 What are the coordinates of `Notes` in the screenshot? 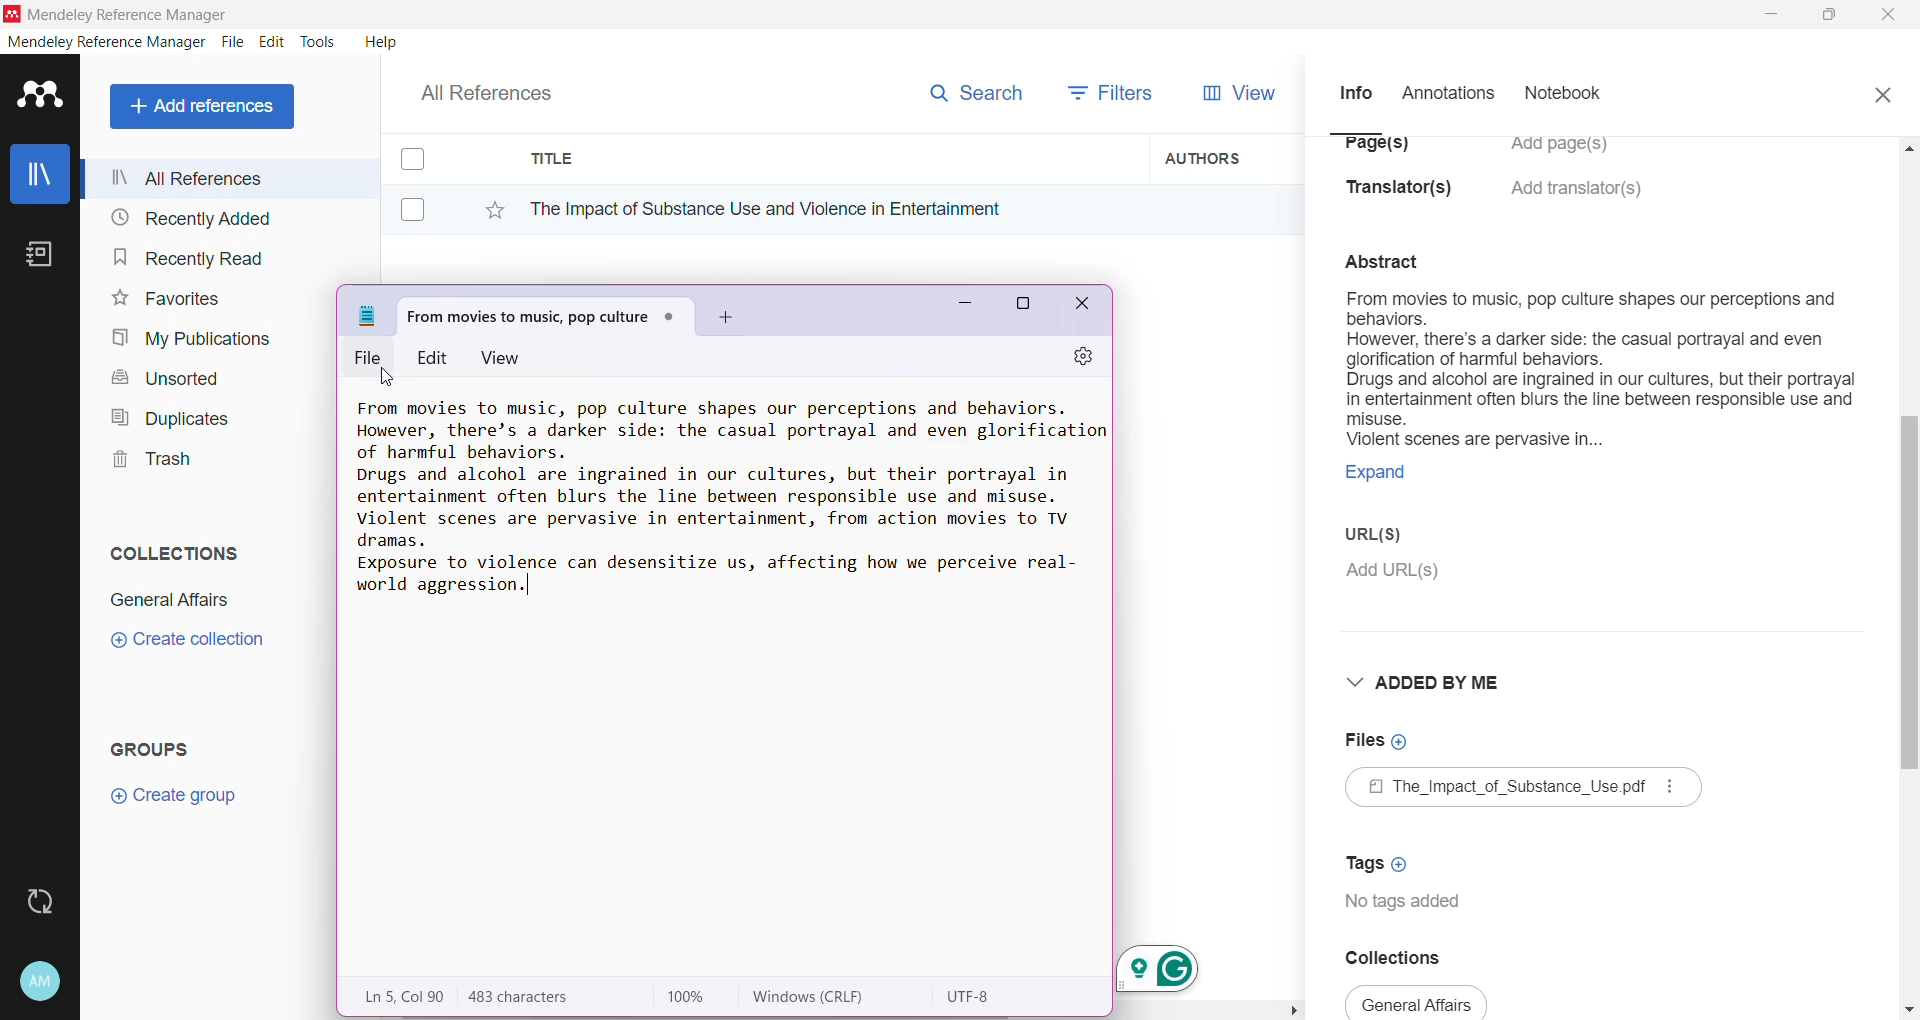 It's located at (44, 256).